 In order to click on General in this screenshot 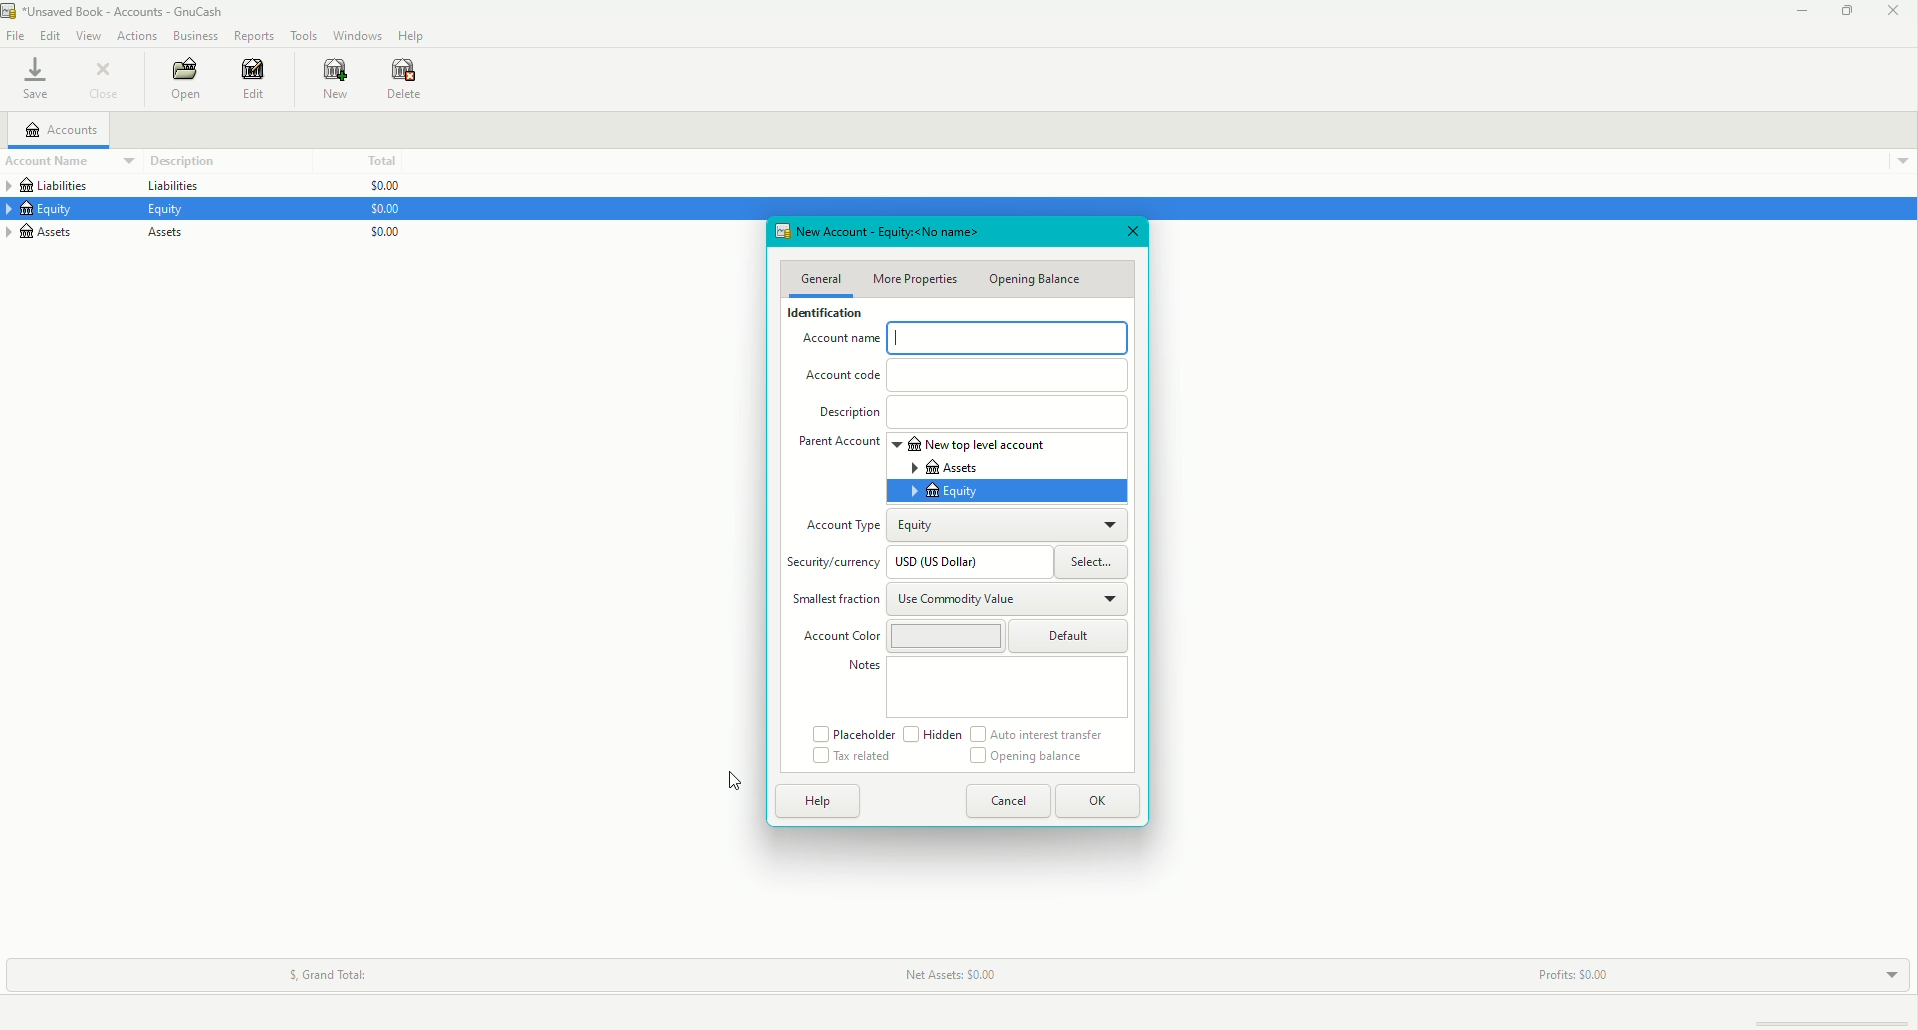, I will do `click(821, 279)`.